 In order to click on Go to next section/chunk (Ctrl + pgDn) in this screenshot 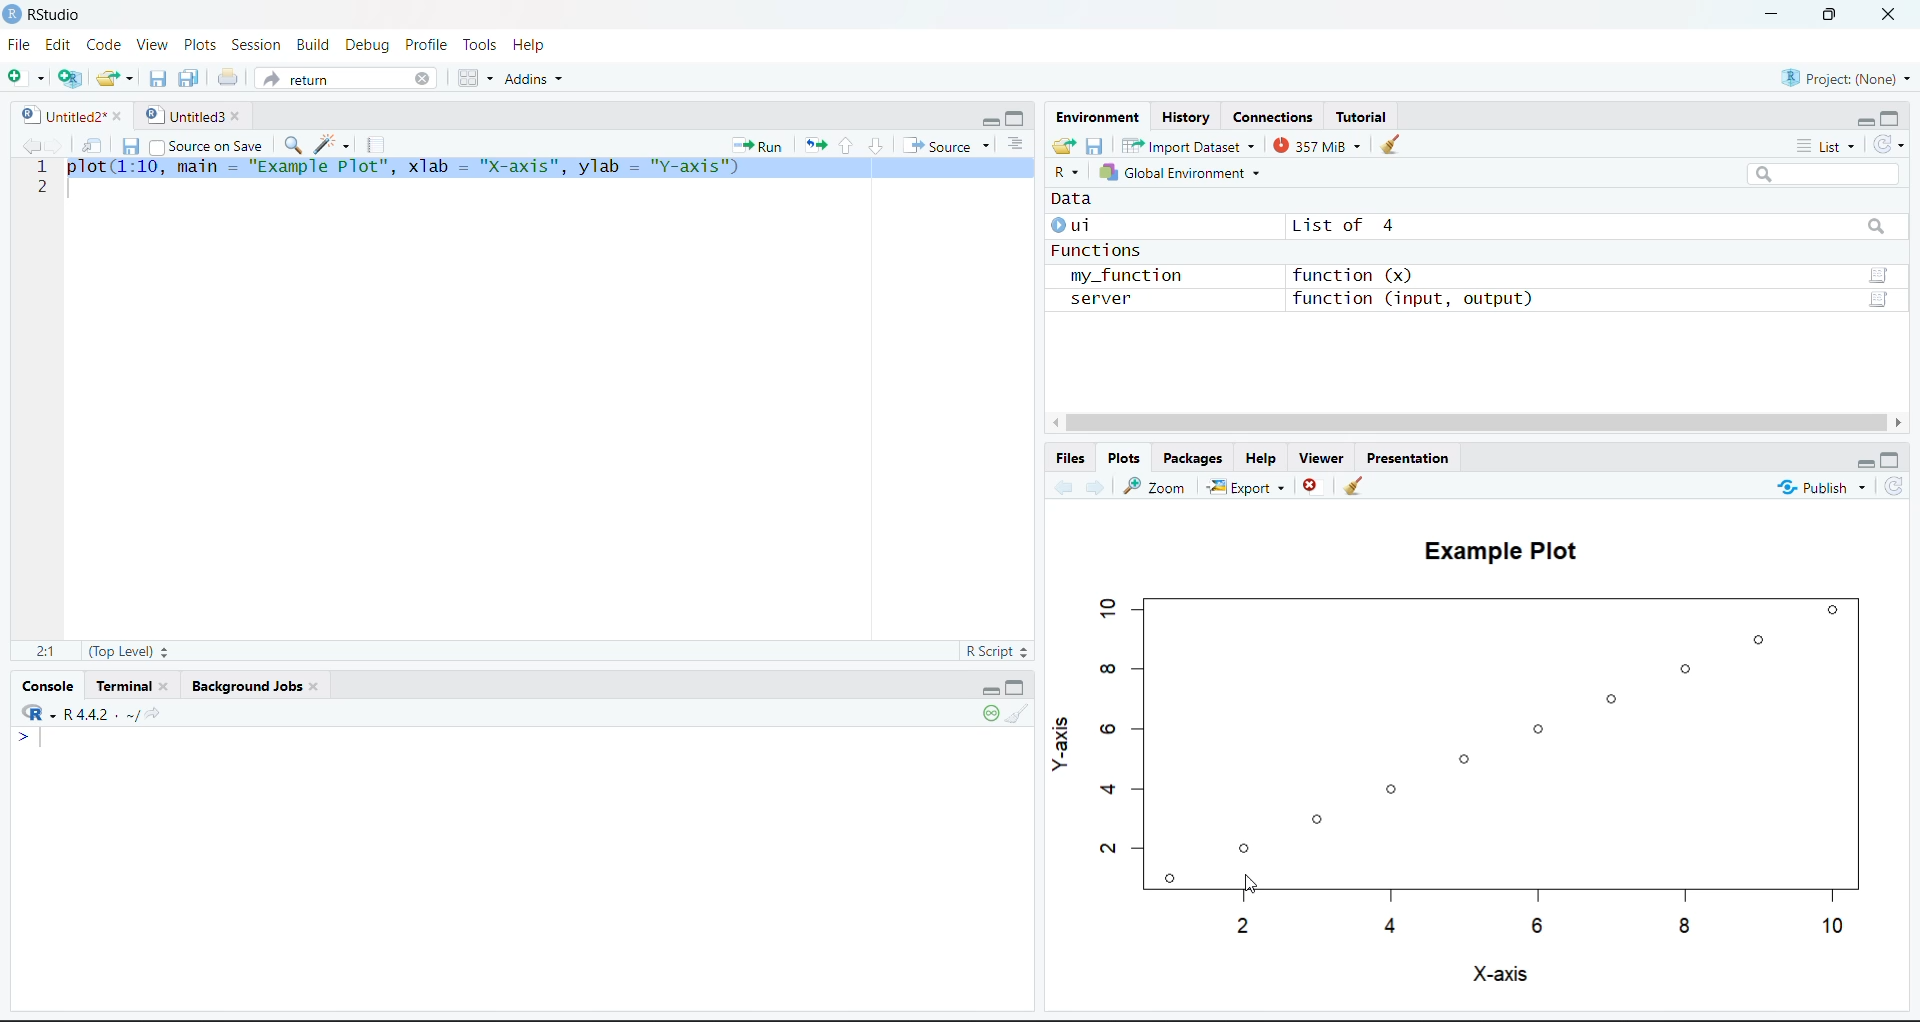, I will do `click(874, 143)`.